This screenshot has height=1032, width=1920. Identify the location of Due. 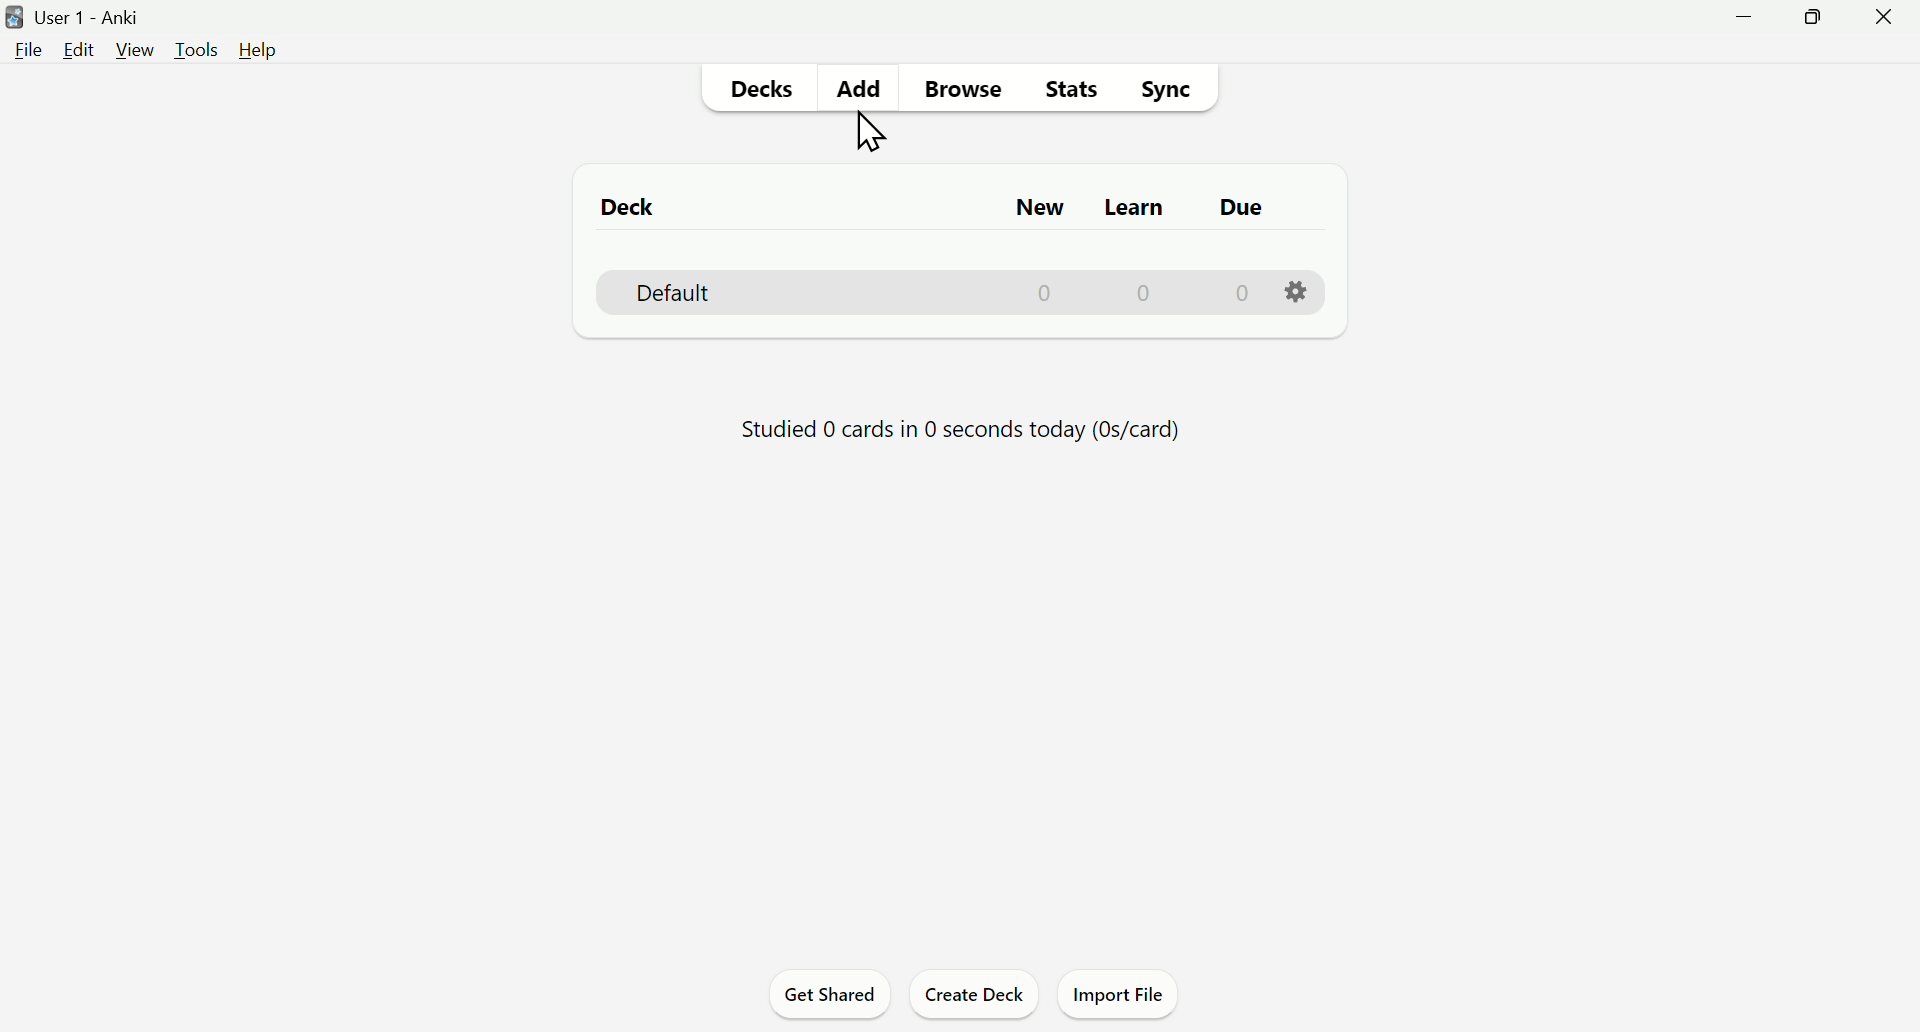
(1242, 209).